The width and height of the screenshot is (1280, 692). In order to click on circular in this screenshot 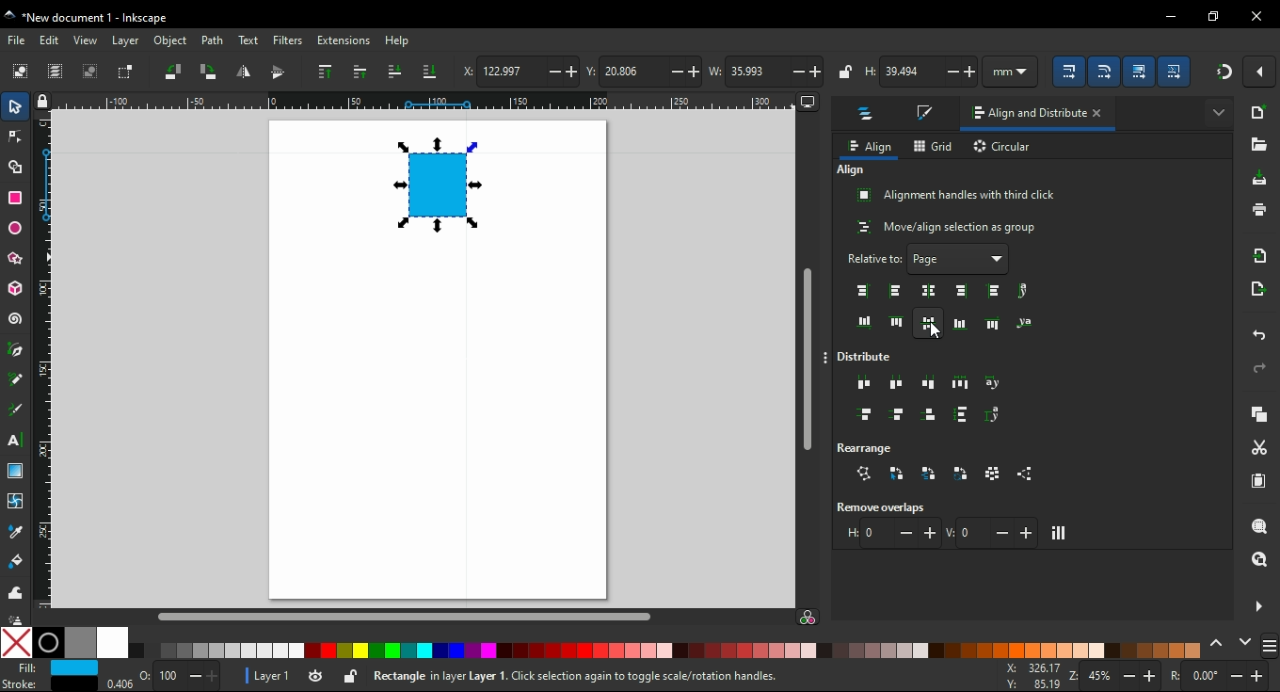, I will do `click(1004, 148)`.